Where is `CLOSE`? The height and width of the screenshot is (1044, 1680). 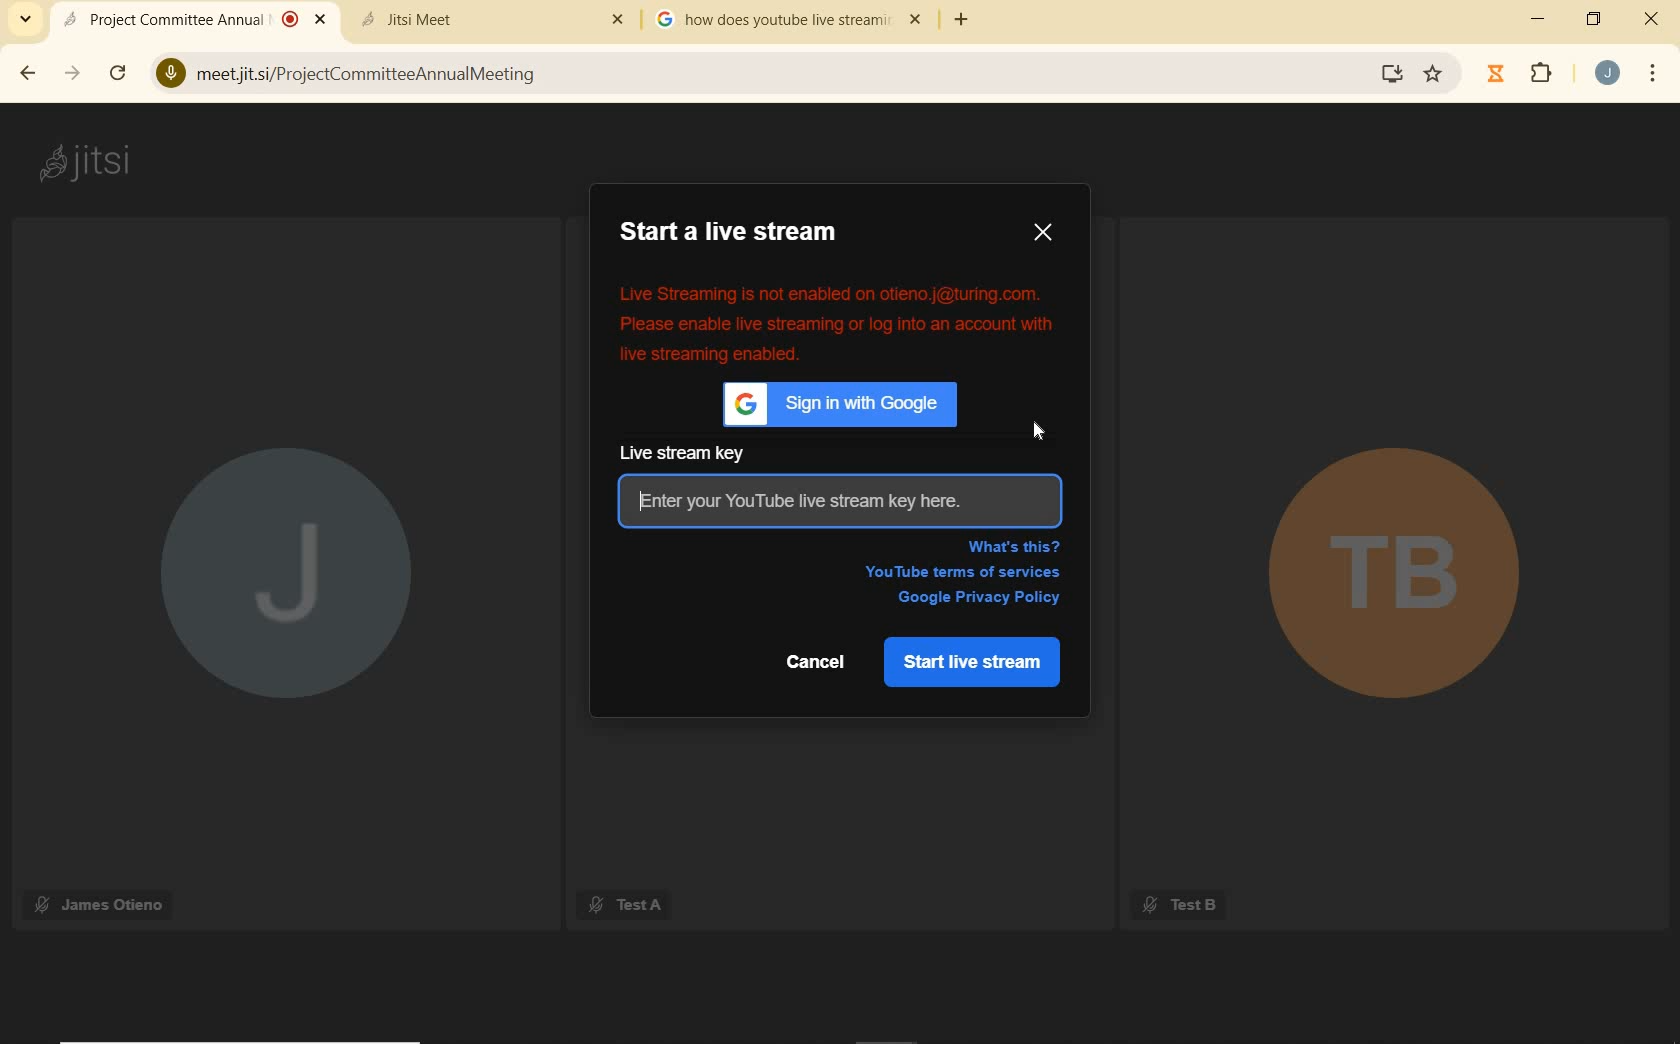 CLOSE is located at coordinates (1042, 234).